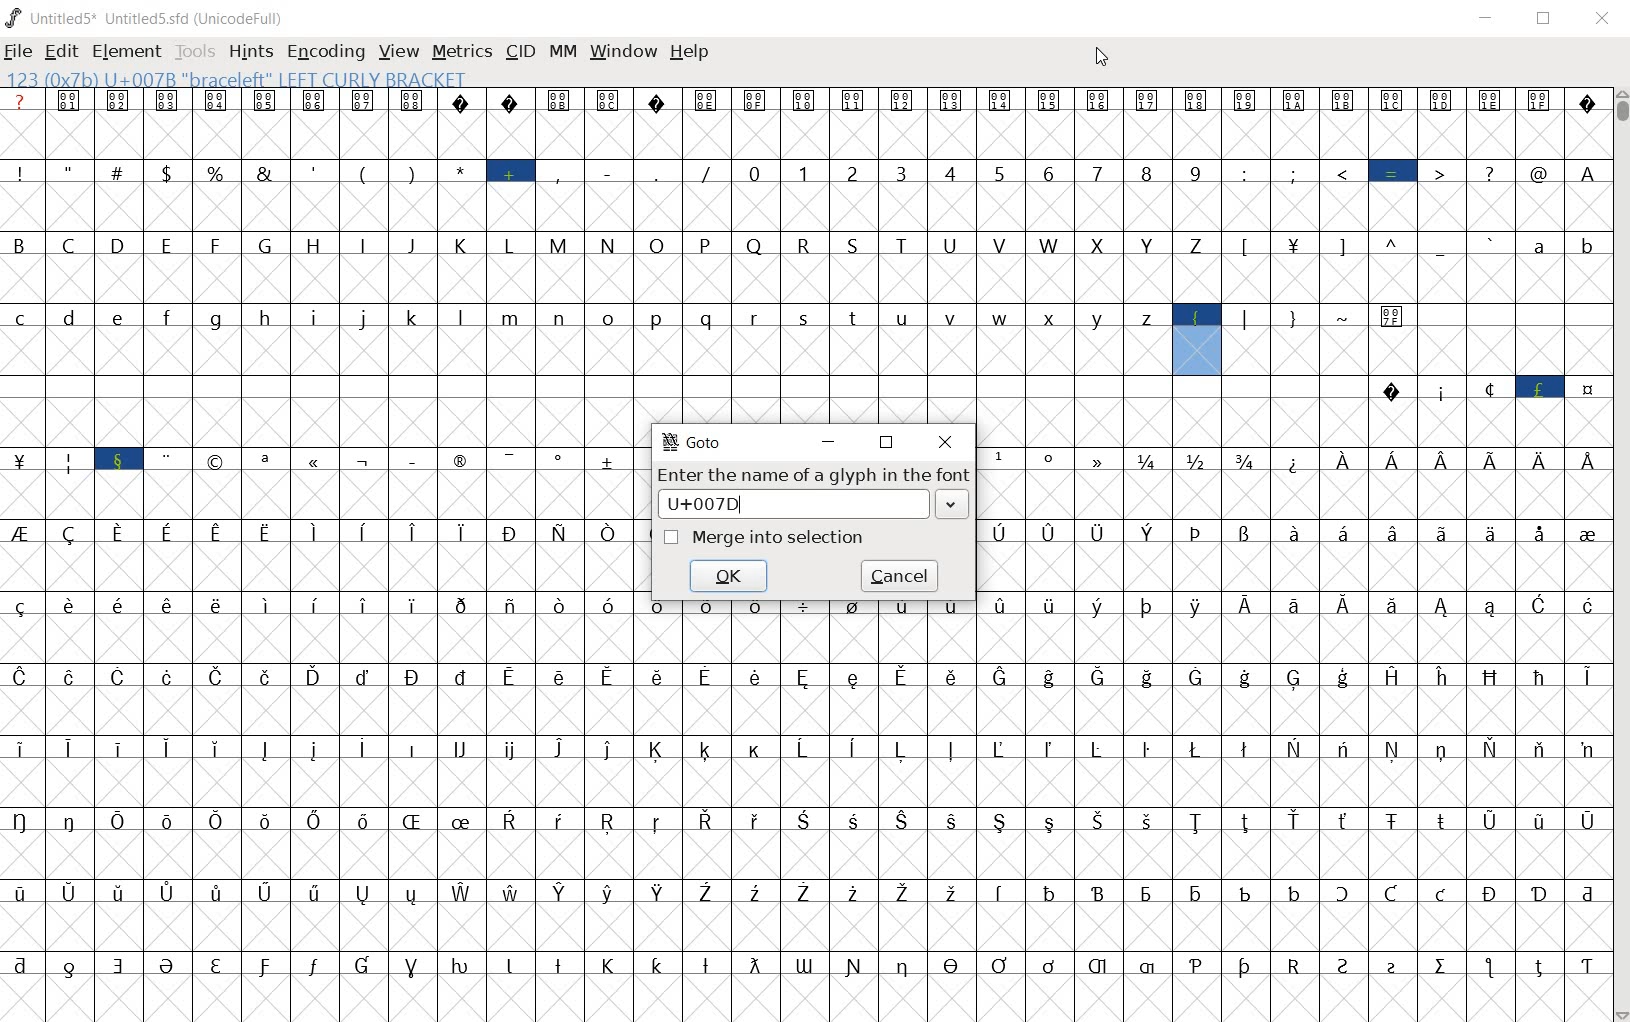 This screenshot has height=1022, width=1630. What do you see at coordinates (1124, 232) in the screenshot?
I see `glyph characters` at bounding box center [1124, 232].